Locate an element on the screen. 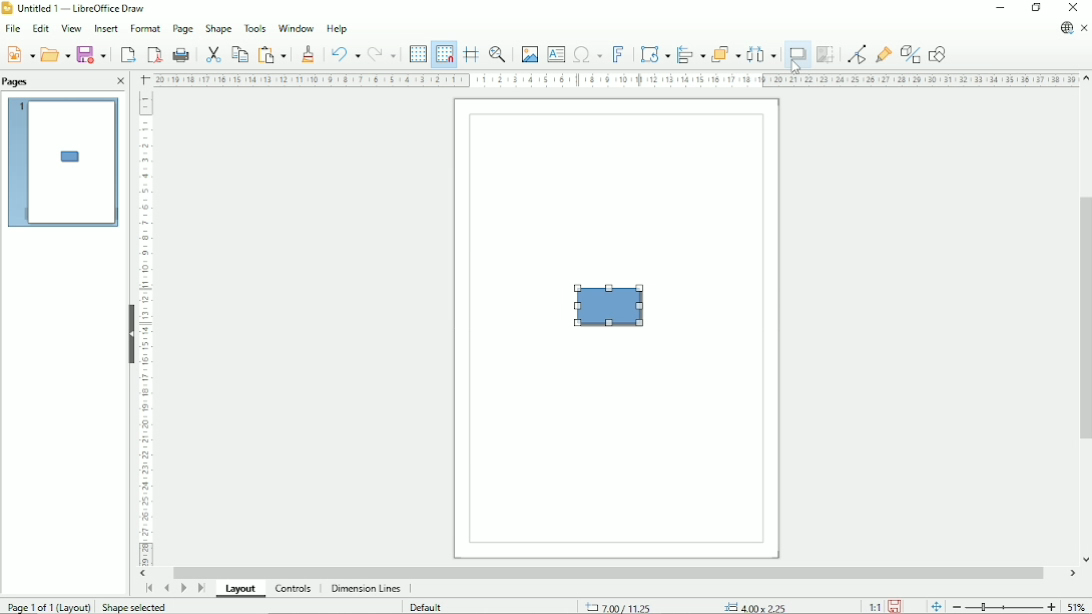  Update available is located at coordinates (1064, 29).